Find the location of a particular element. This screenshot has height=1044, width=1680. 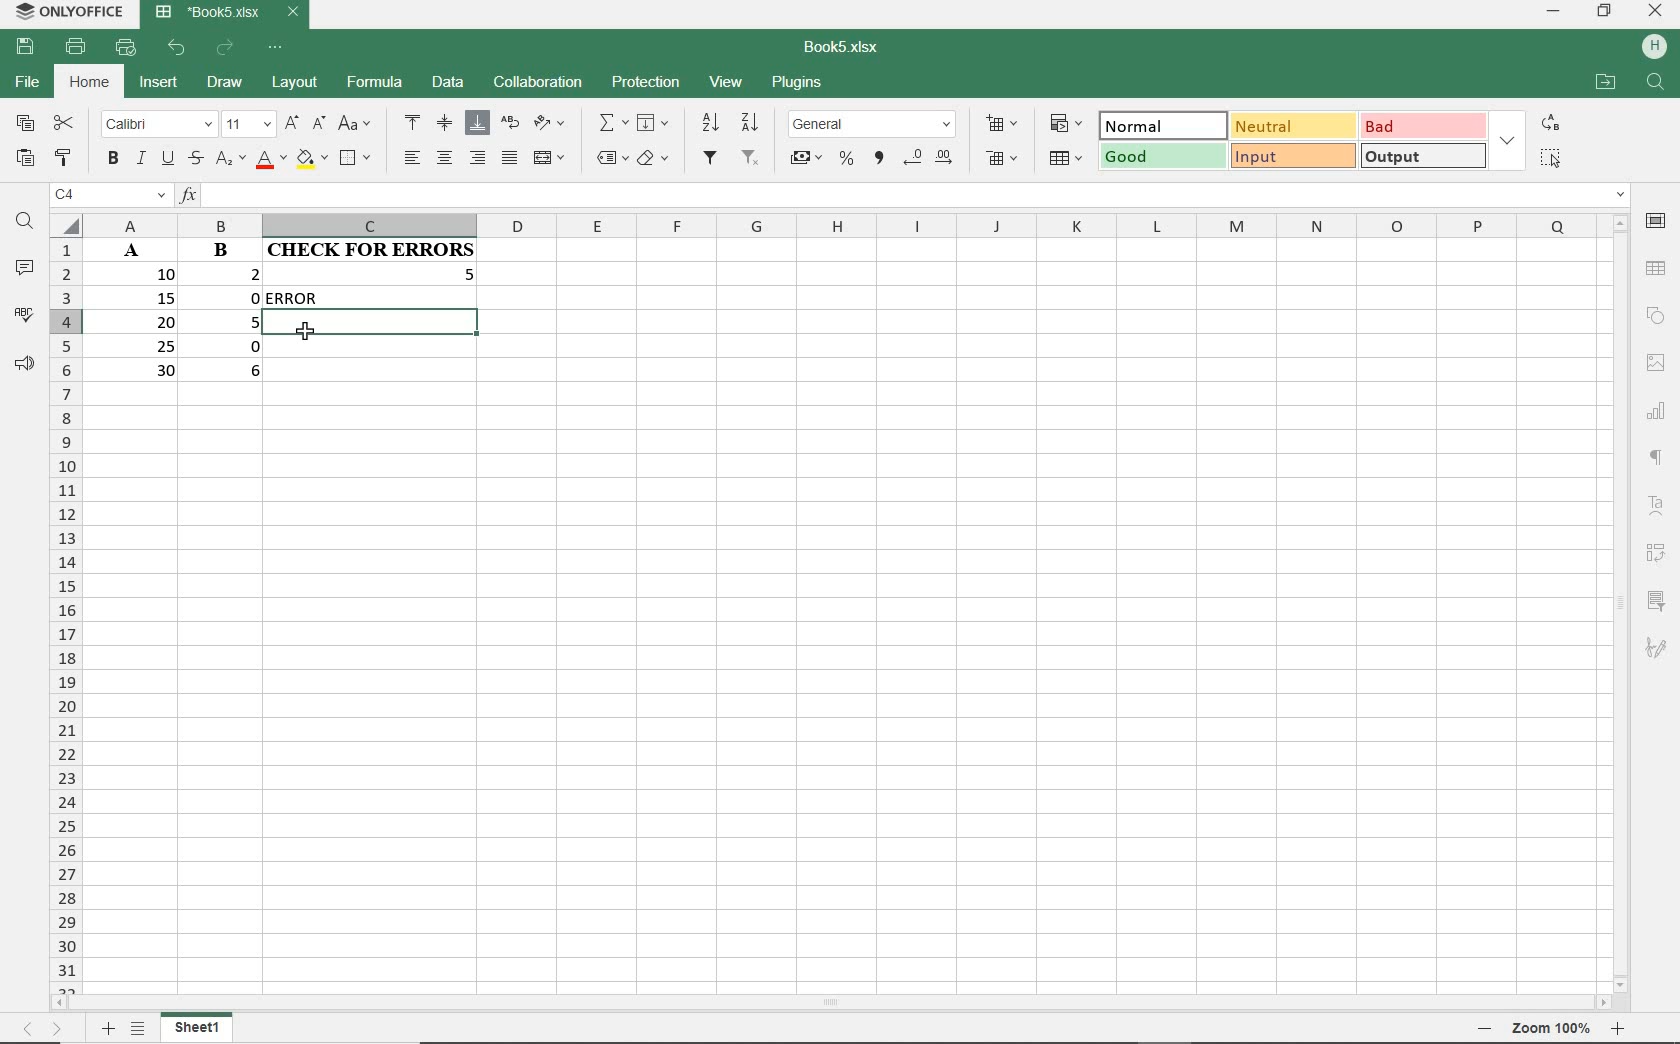

CELL SETTINGS is located at coordinates (1656, 224).